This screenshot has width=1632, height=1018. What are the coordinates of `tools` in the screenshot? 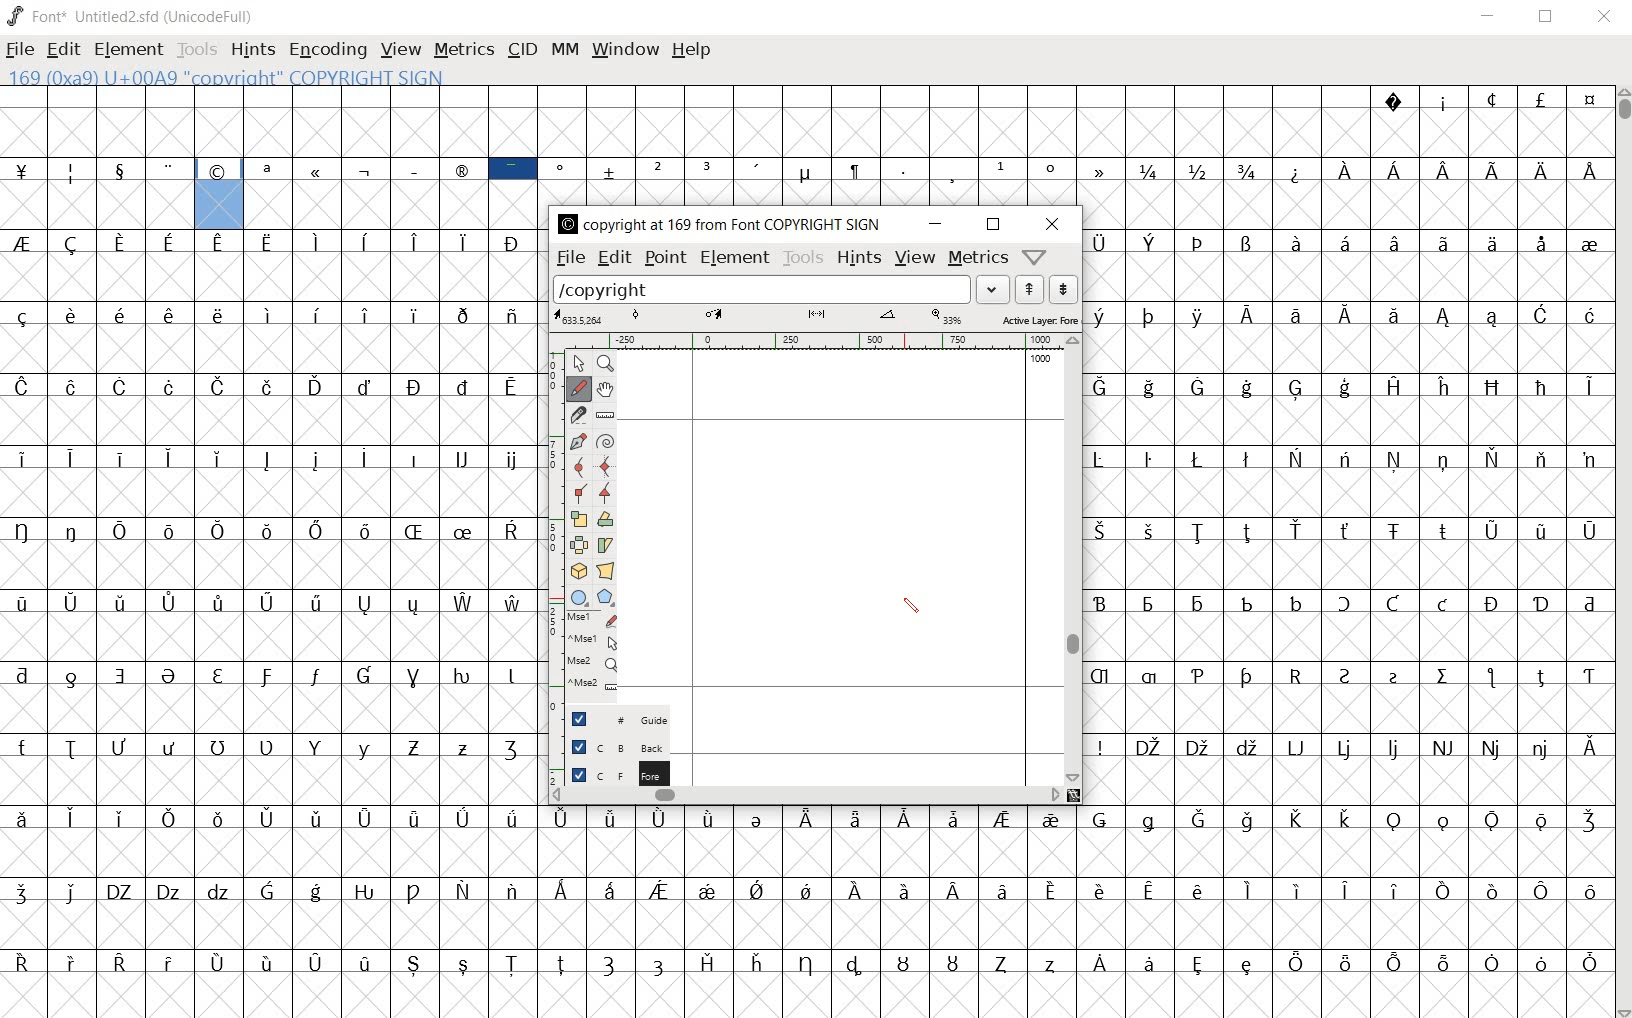 It's located at (802, 257).